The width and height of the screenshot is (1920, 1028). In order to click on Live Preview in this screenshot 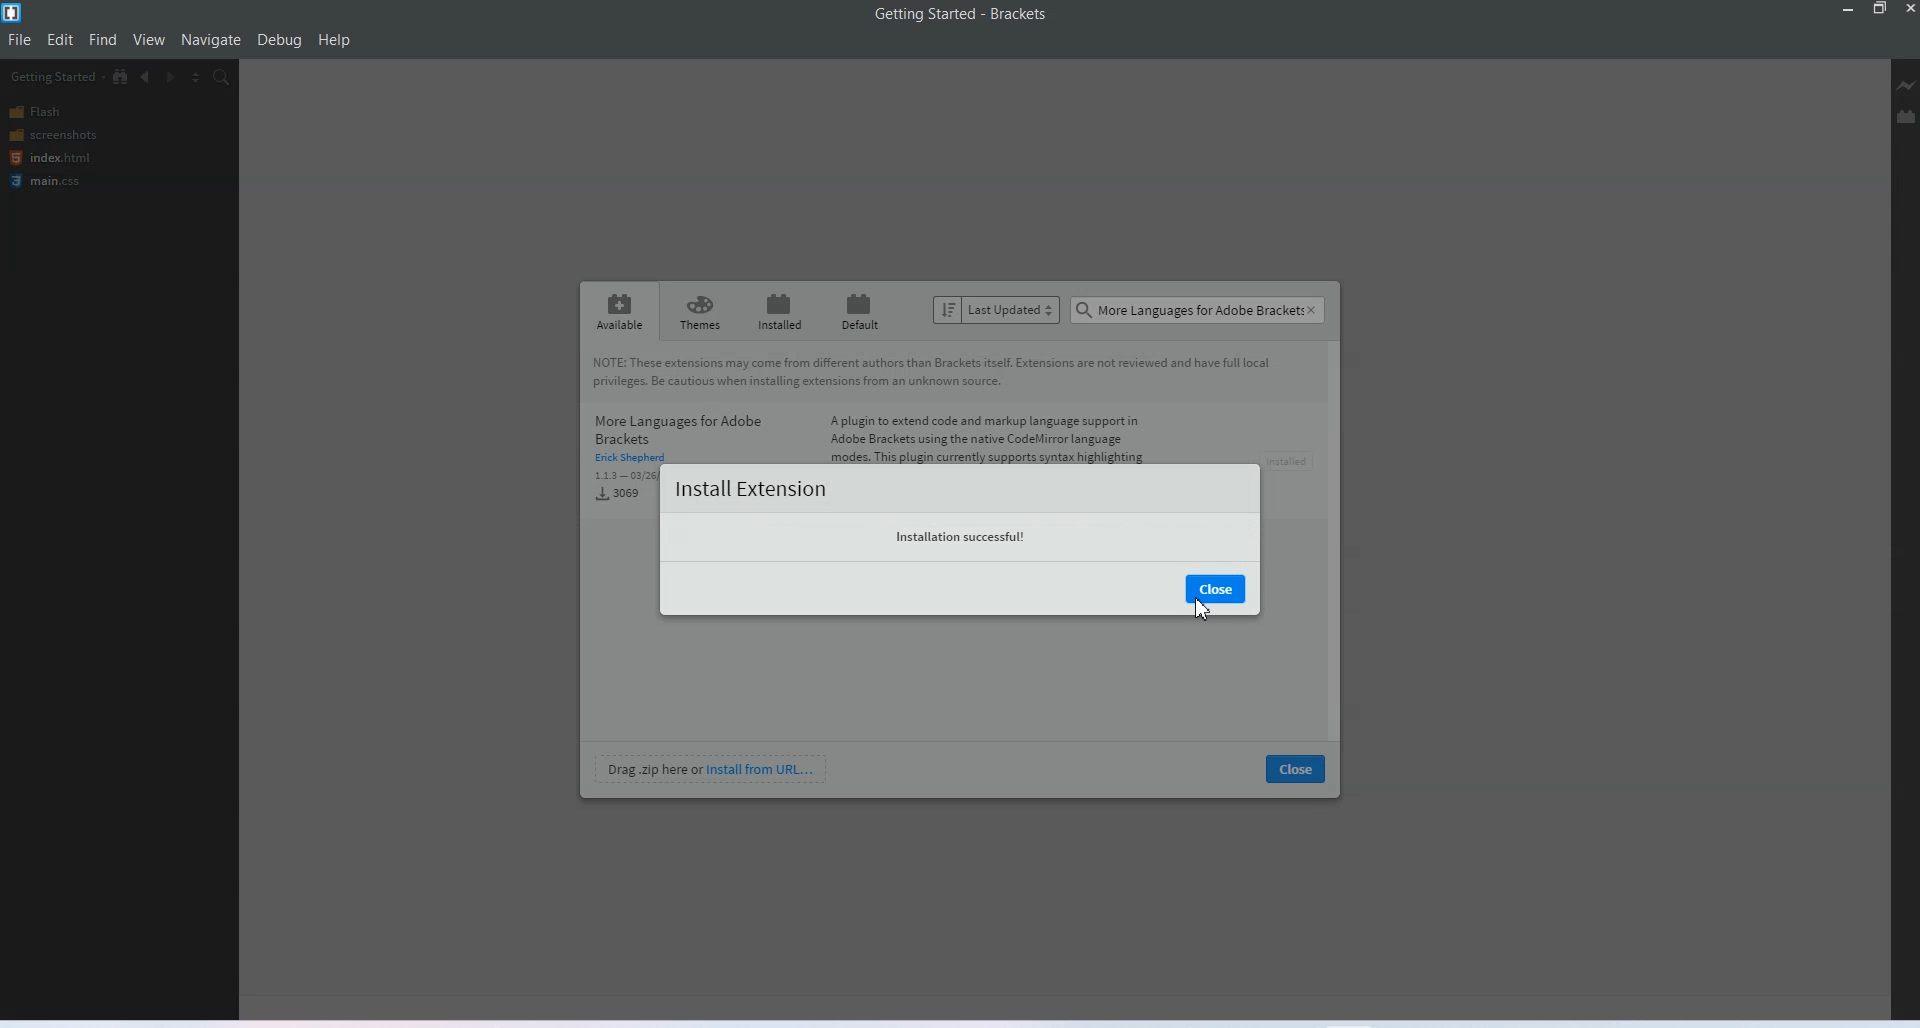, I will do `click(1907, 86)`.